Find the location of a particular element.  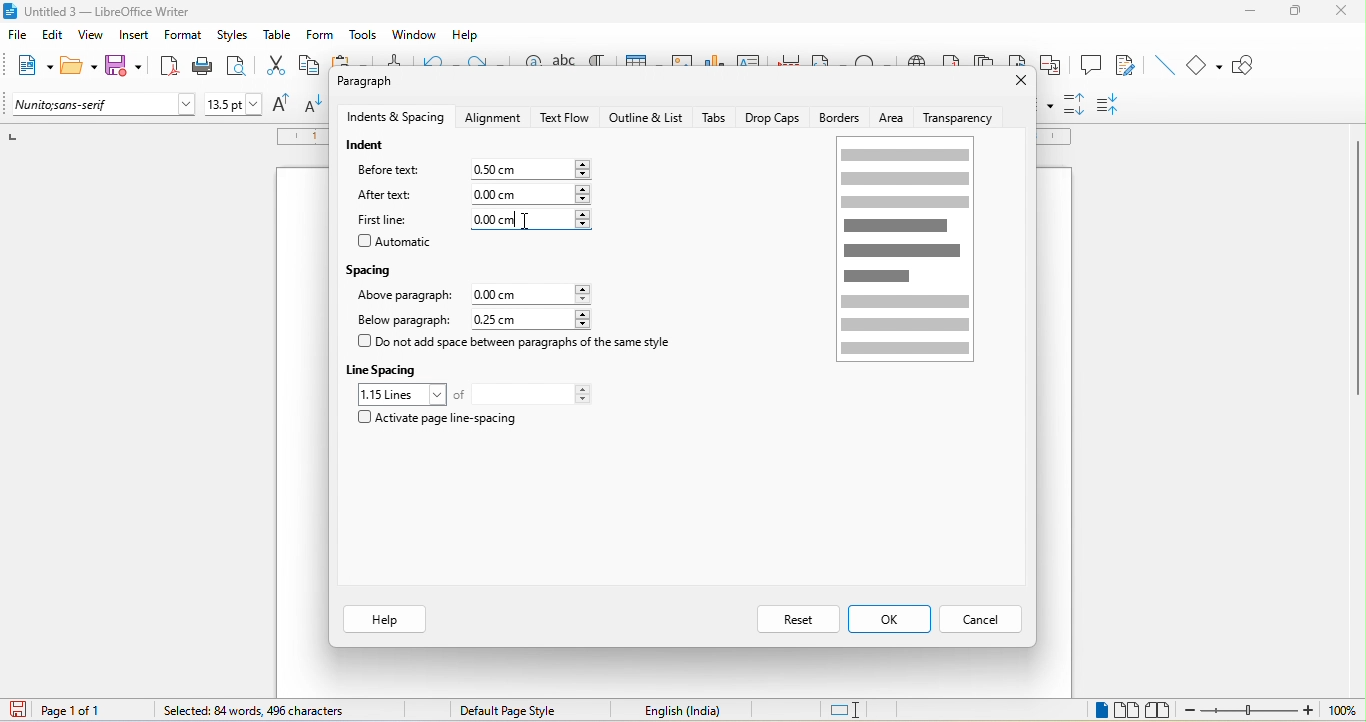

view is located at coordinates (91, 38).